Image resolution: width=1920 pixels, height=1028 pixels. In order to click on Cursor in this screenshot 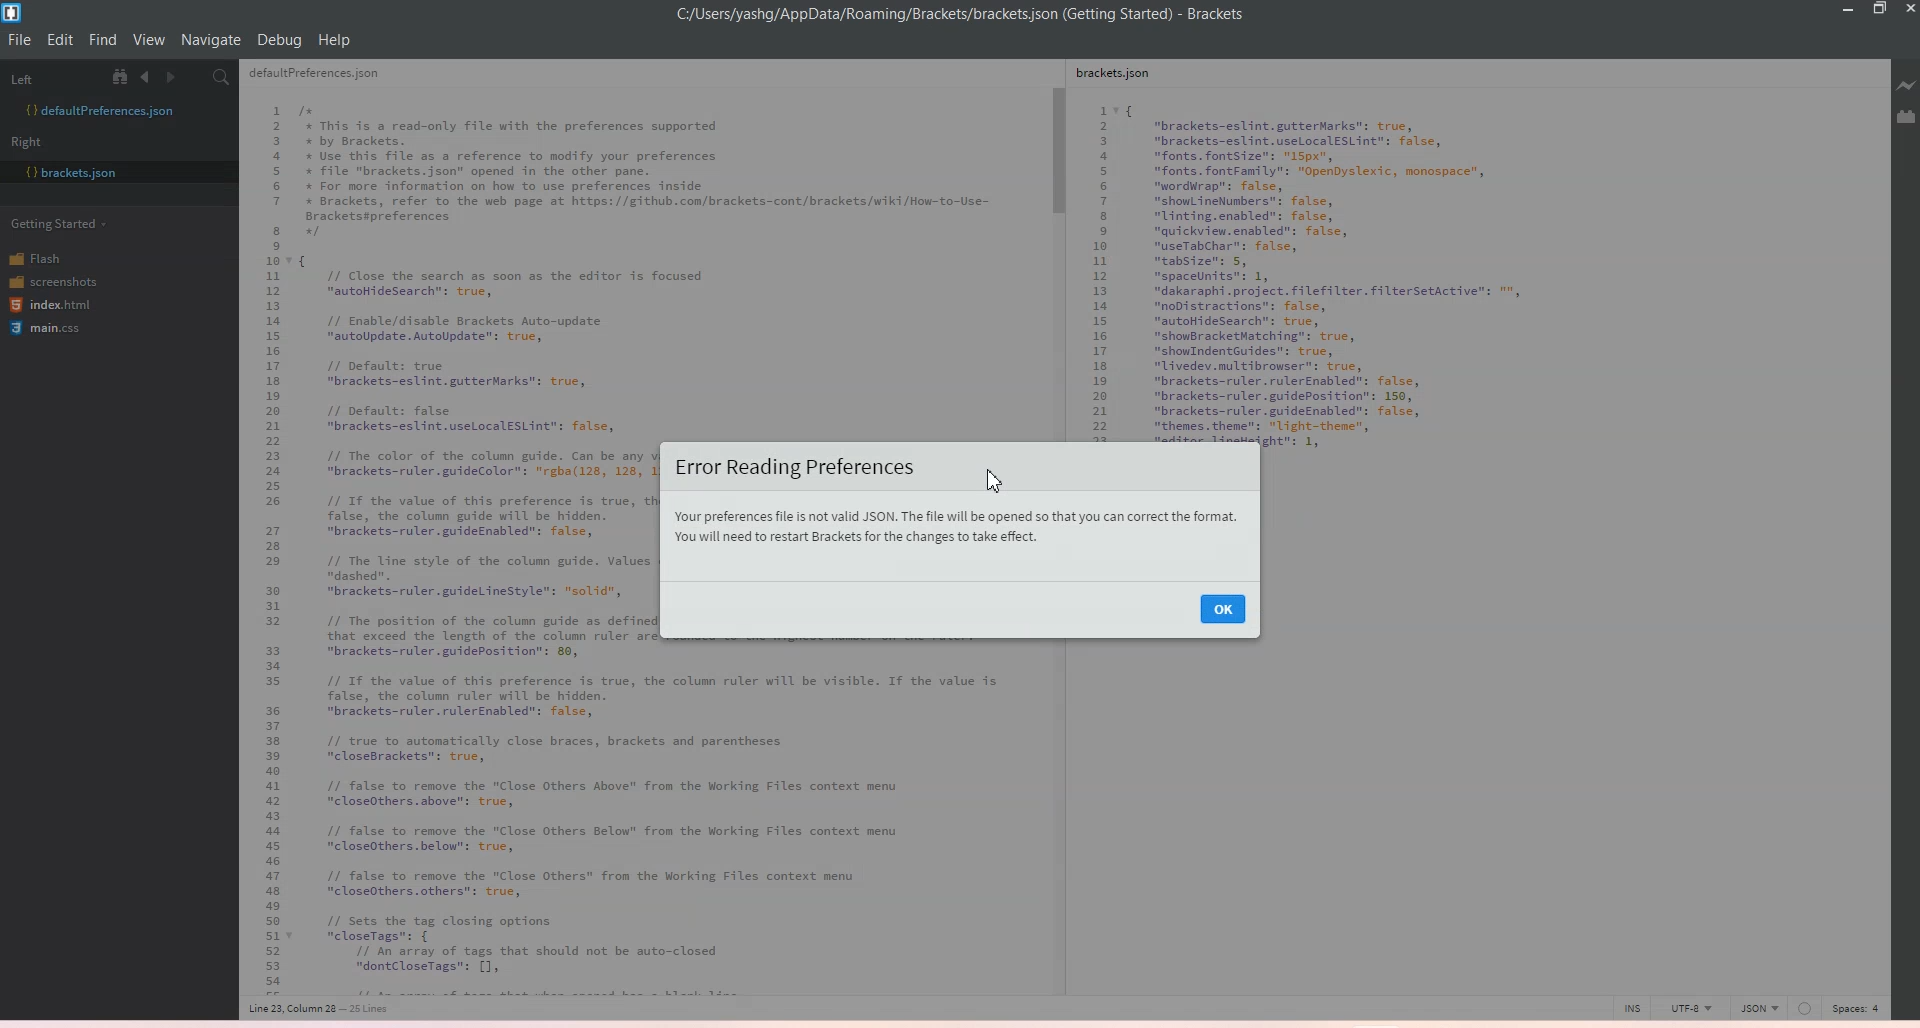, I will do `click(998, 481)`.